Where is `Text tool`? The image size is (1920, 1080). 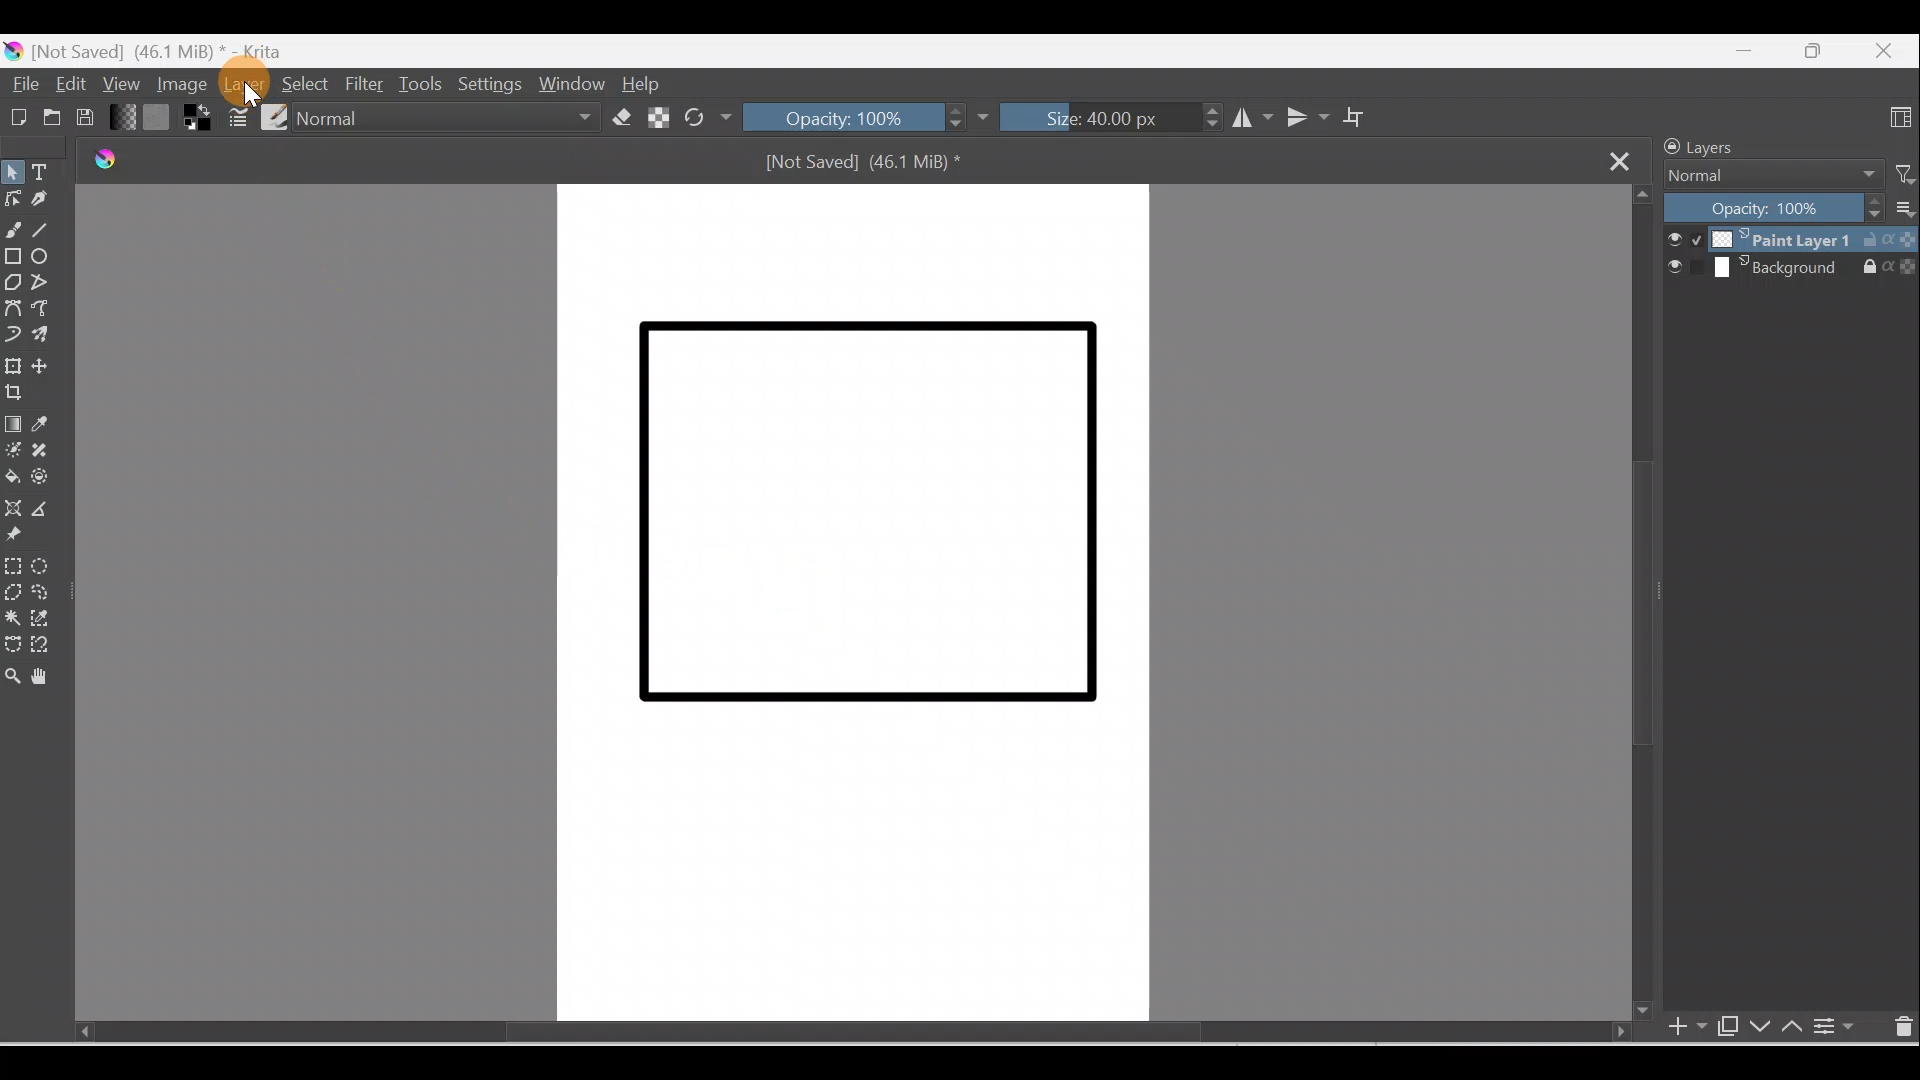
Text tool is located at coordinates (49, 174).